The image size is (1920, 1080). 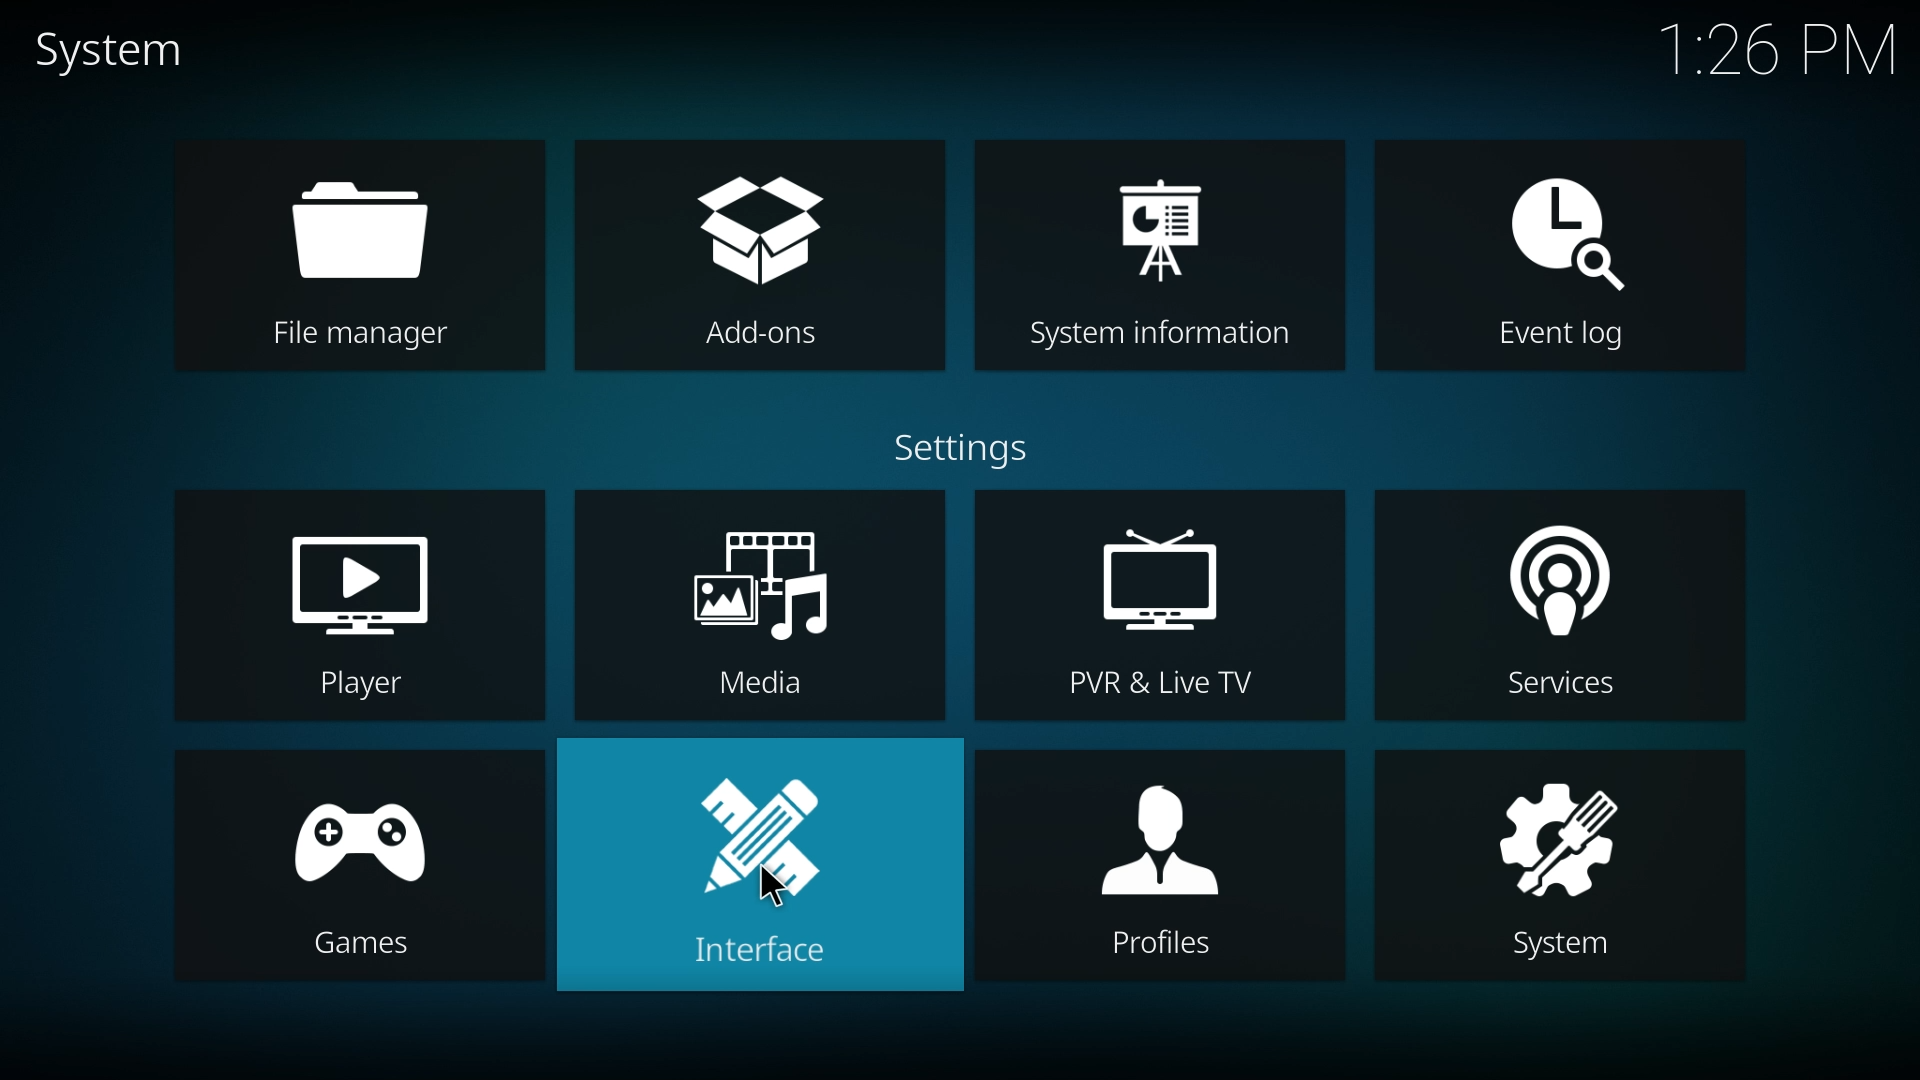 What do you see at coordinates (1160, 606) in the screenshot?
I see `pvr and live tv` at bounding box center [1160, 606].